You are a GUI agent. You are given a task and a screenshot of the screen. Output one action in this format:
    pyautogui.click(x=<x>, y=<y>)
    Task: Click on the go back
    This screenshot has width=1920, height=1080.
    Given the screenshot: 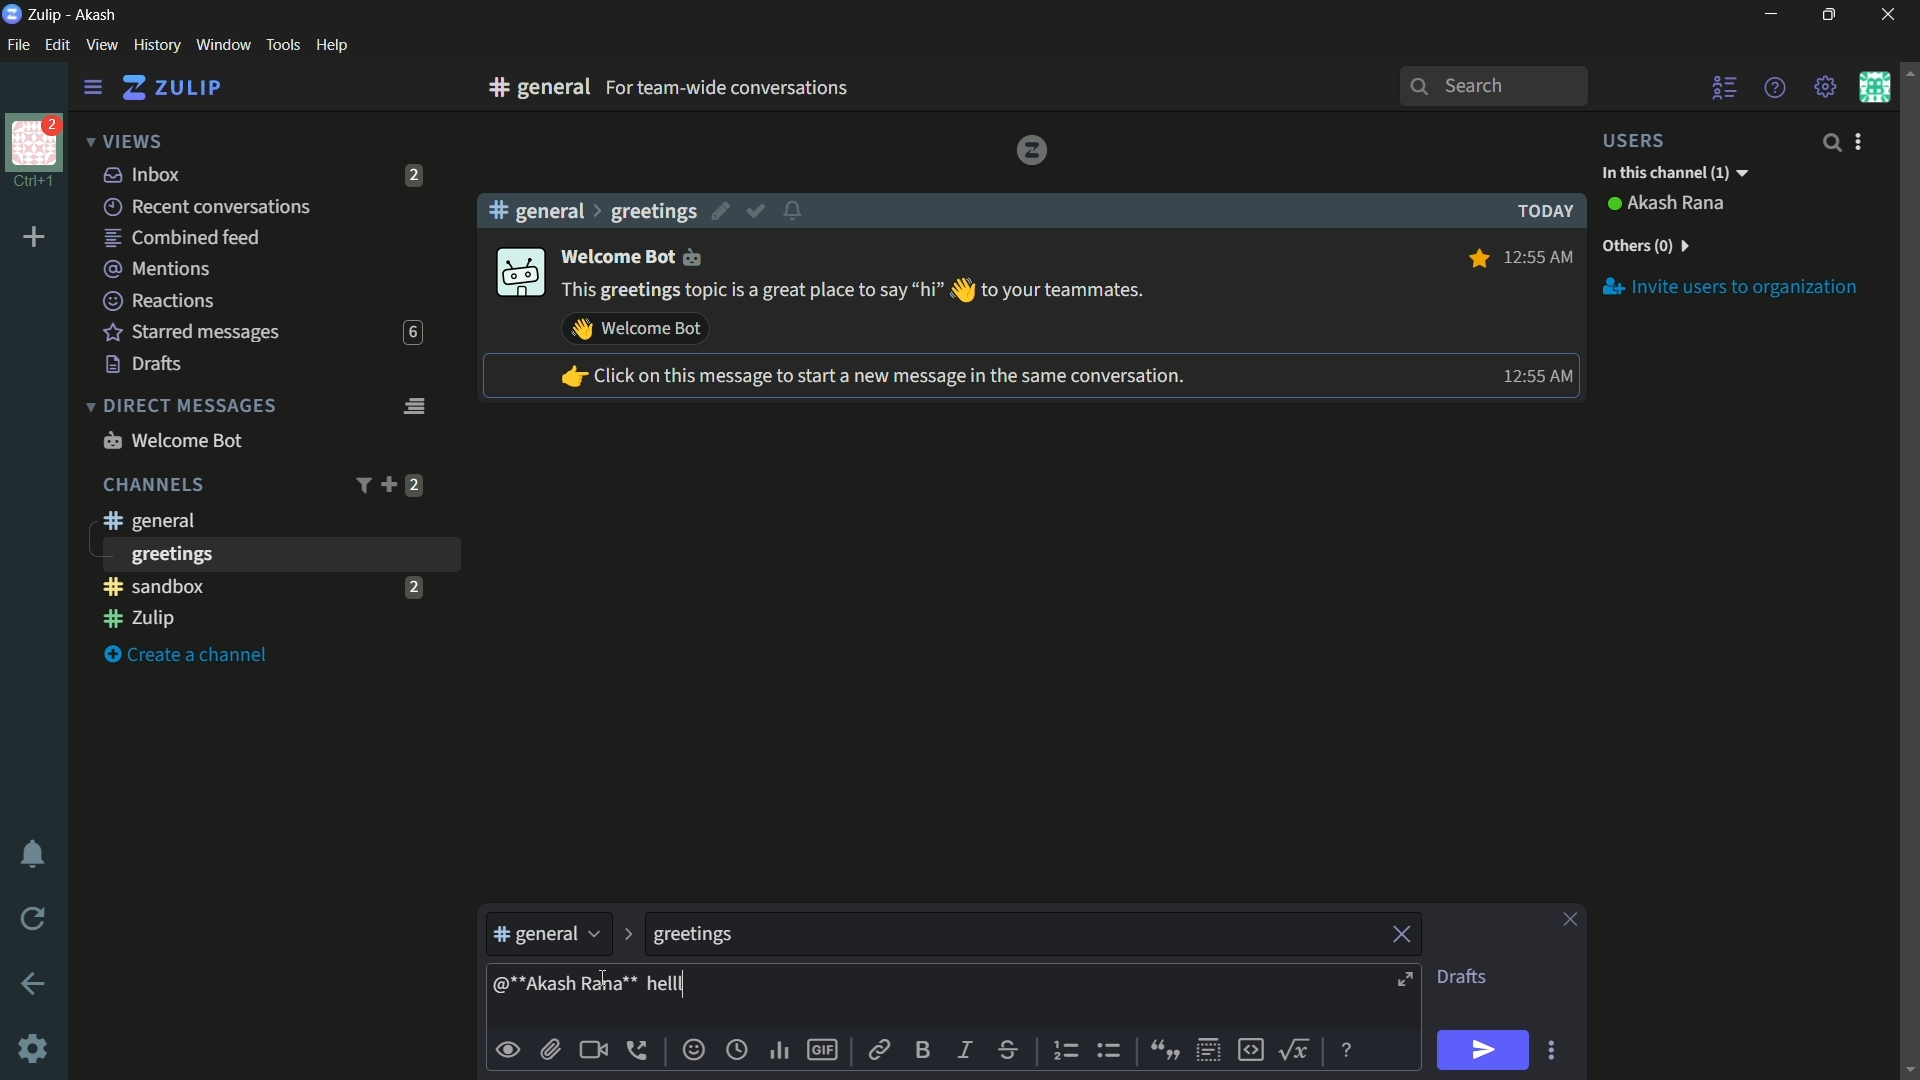 What is the action you would take?
    pyautogui.click(x=34, y=985)
    